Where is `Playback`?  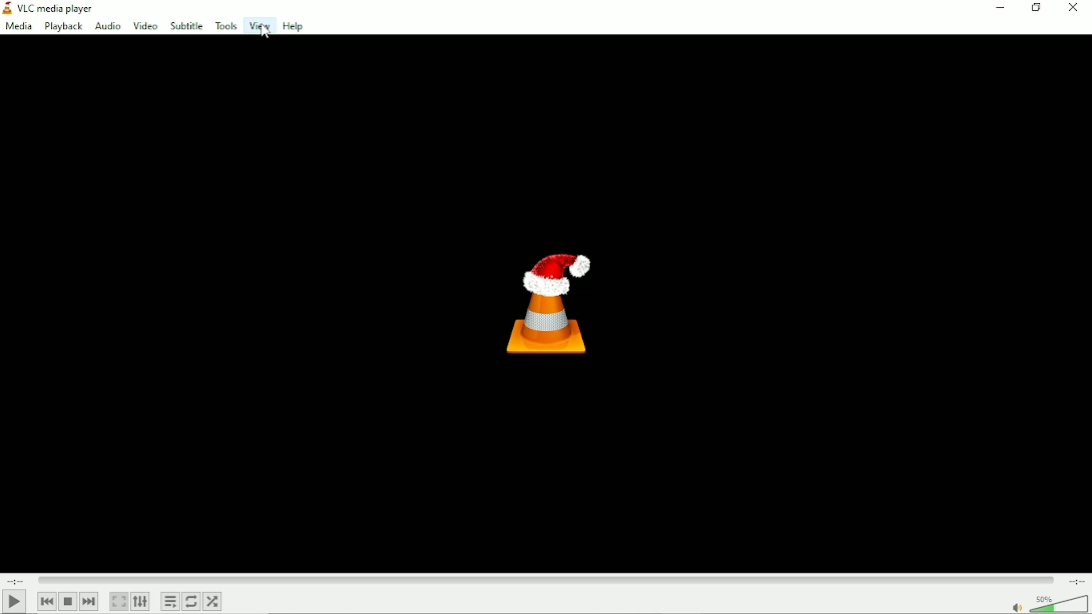 Playback is located at coordinates (63, 27).